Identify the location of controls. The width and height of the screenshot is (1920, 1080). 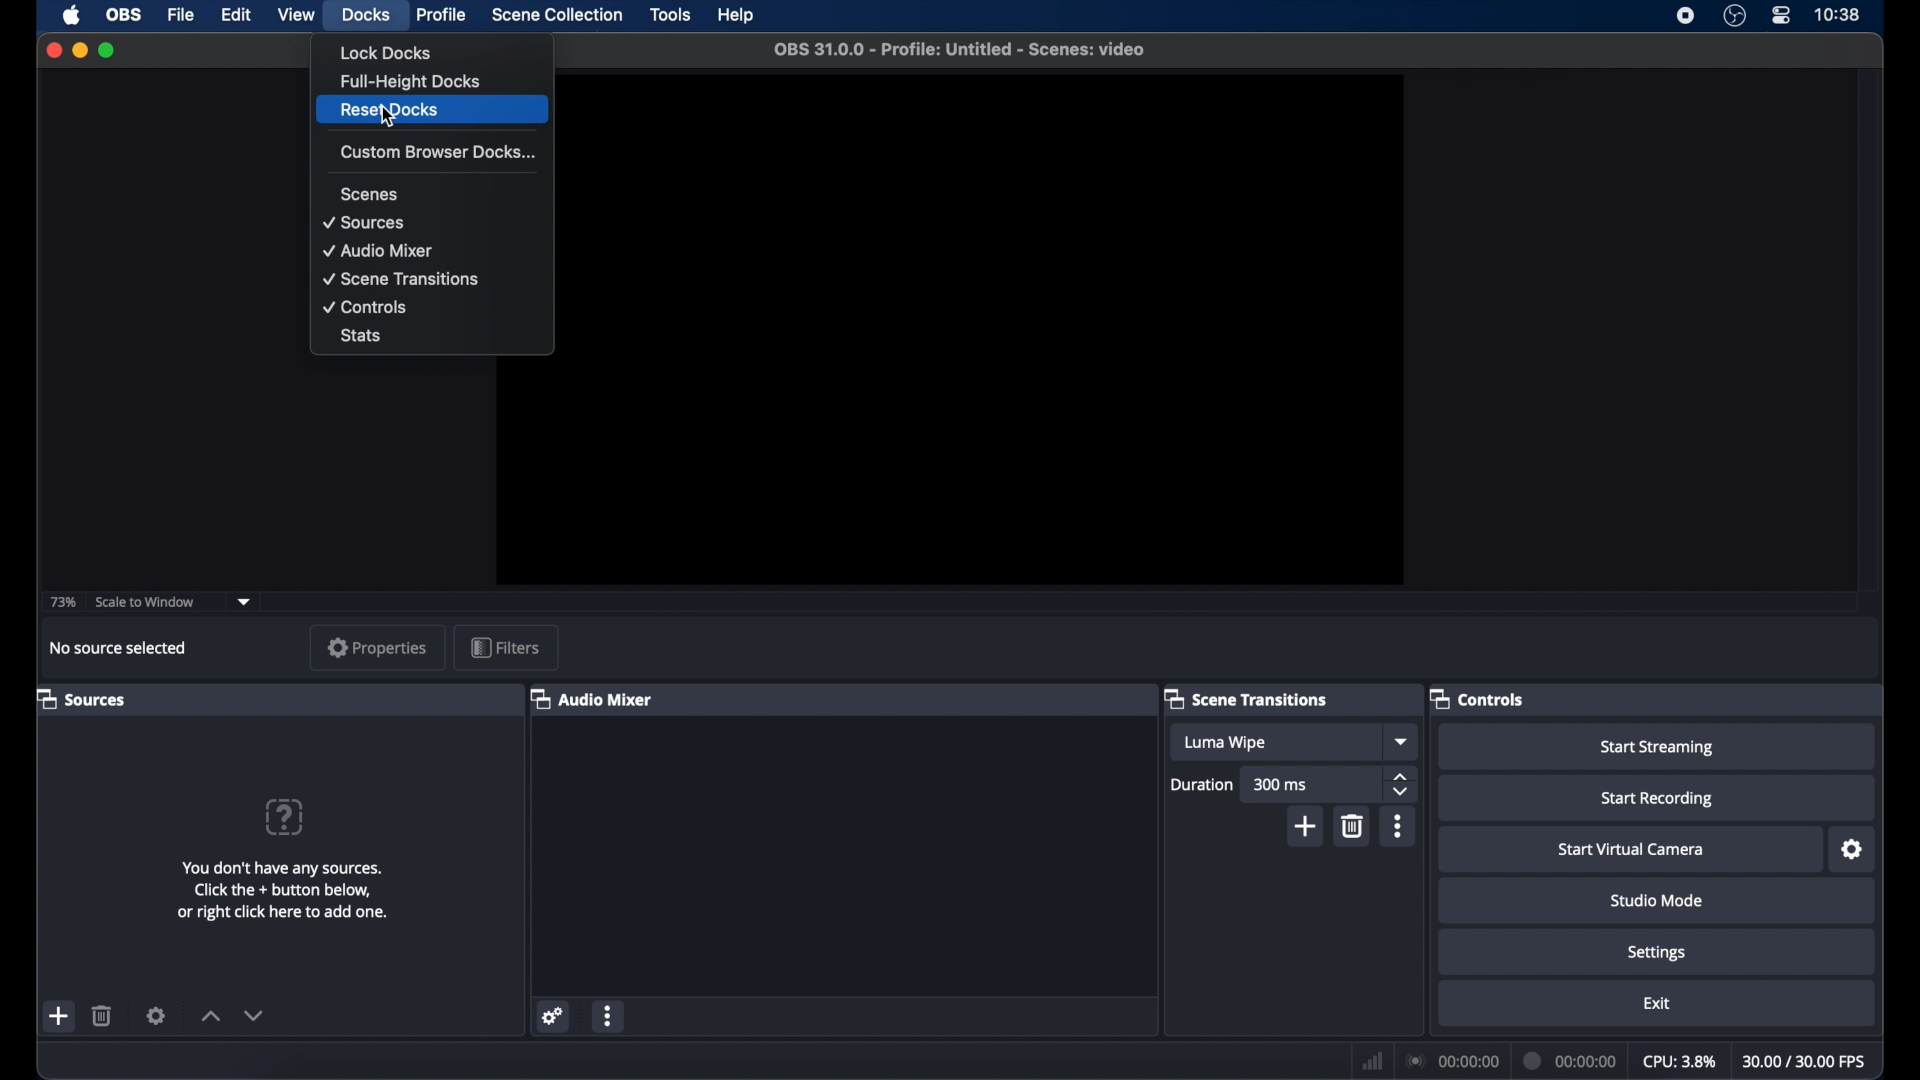
(1477, 698).